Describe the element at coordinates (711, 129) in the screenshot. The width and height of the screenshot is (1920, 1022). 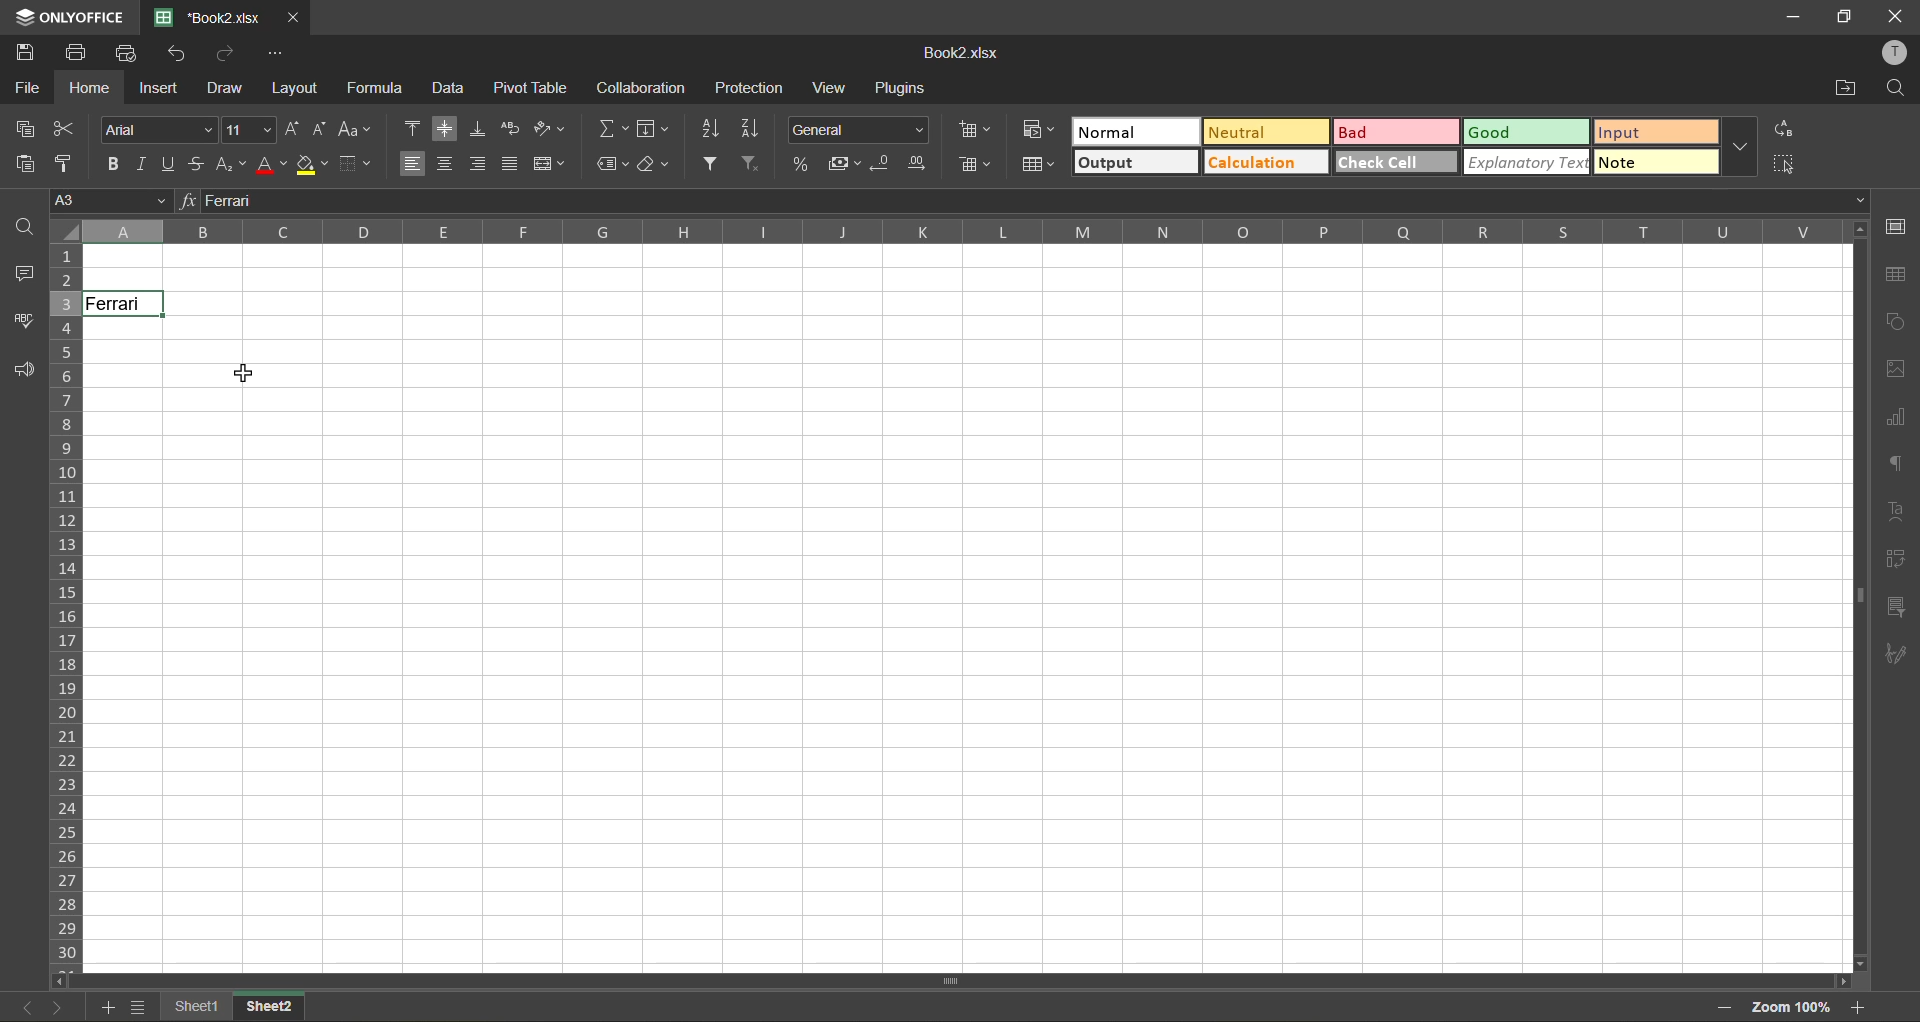
I see `sort ascending` at that location.